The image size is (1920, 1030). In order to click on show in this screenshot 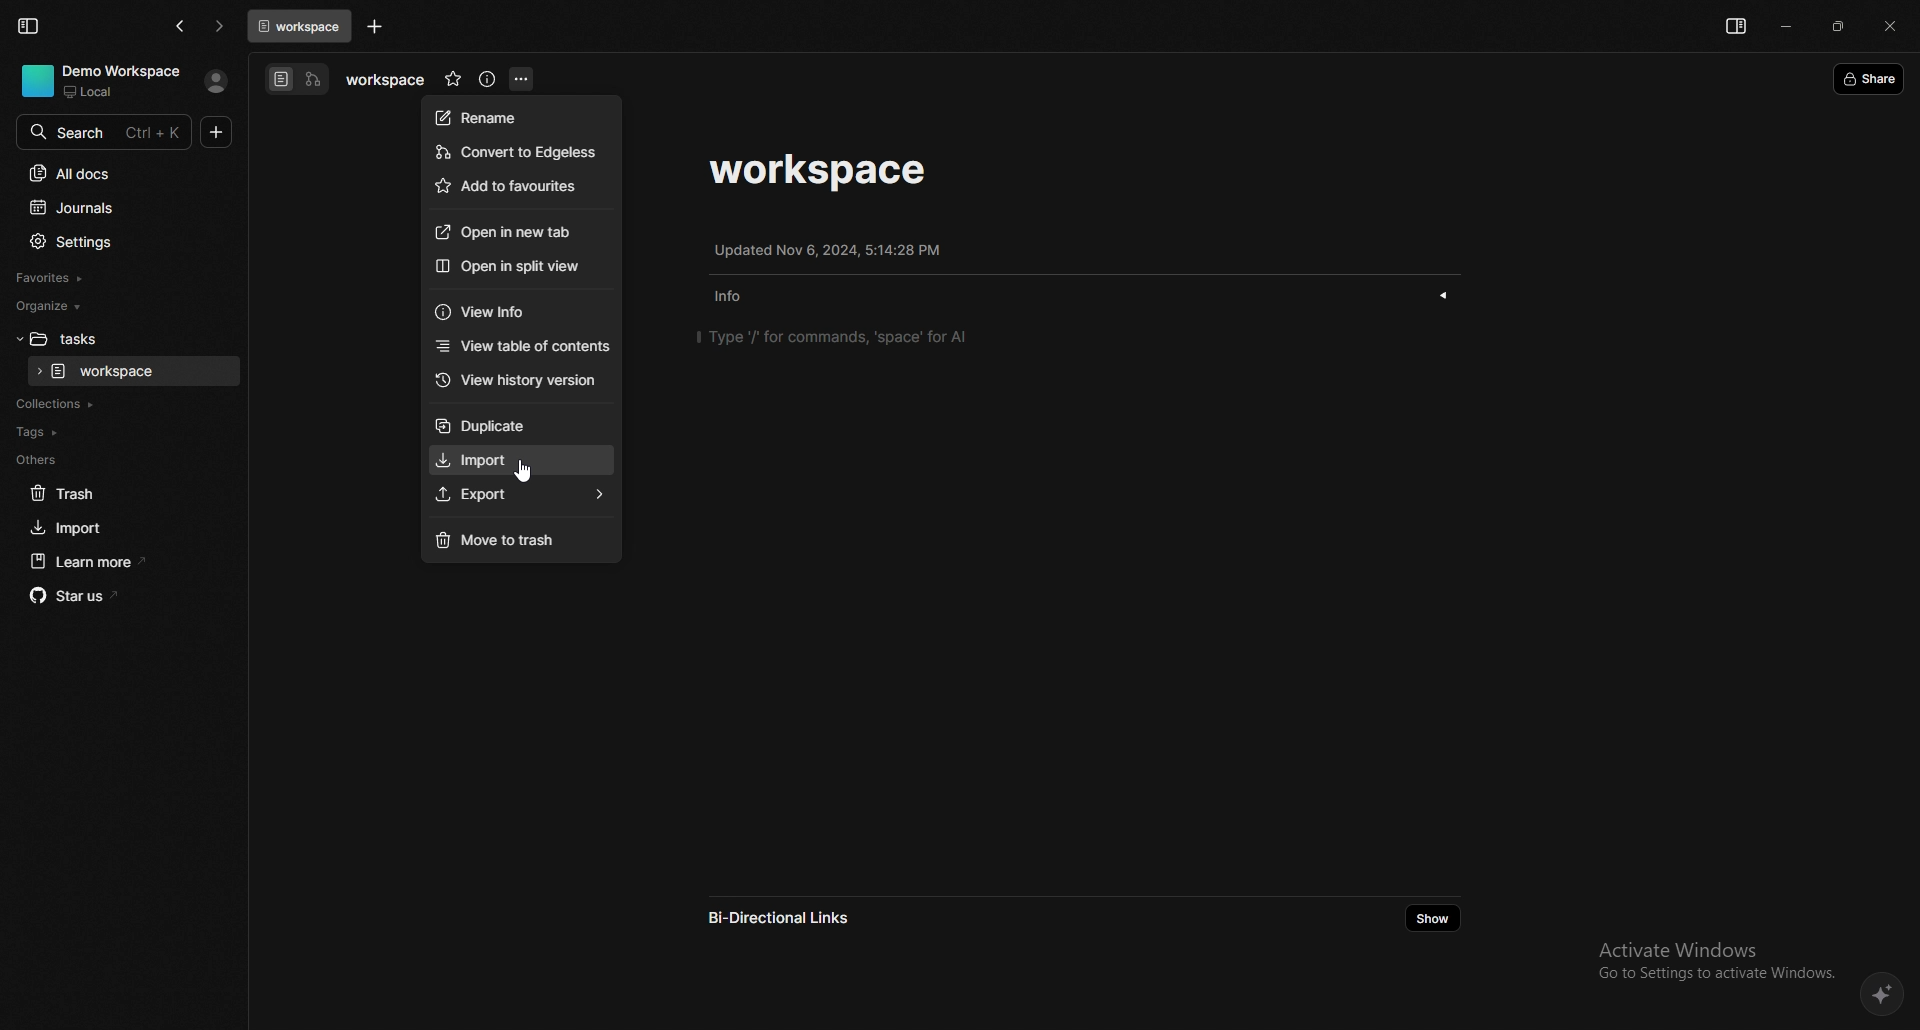, I will do `click(1444, 295)`.